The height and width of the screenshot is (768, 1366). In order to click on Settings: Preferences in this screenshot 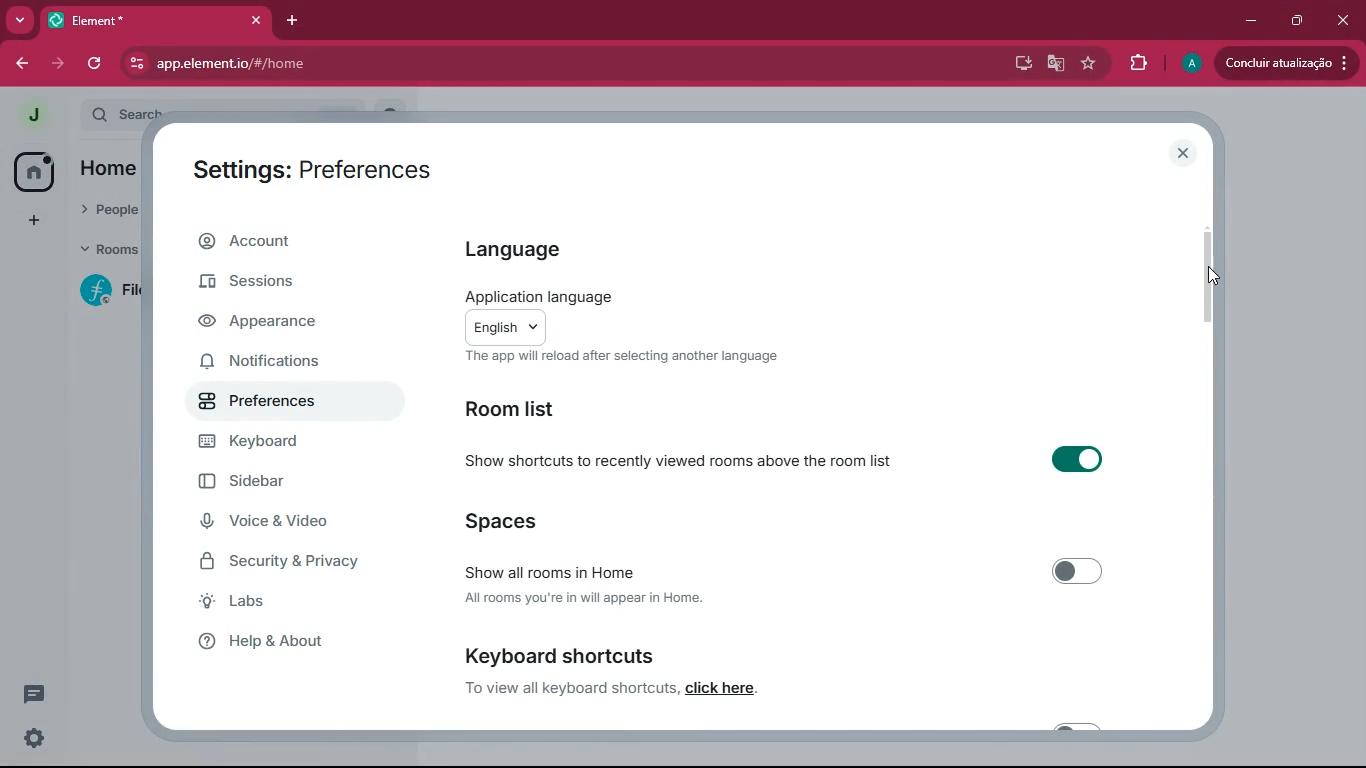, I will do `click(311, 166)`.